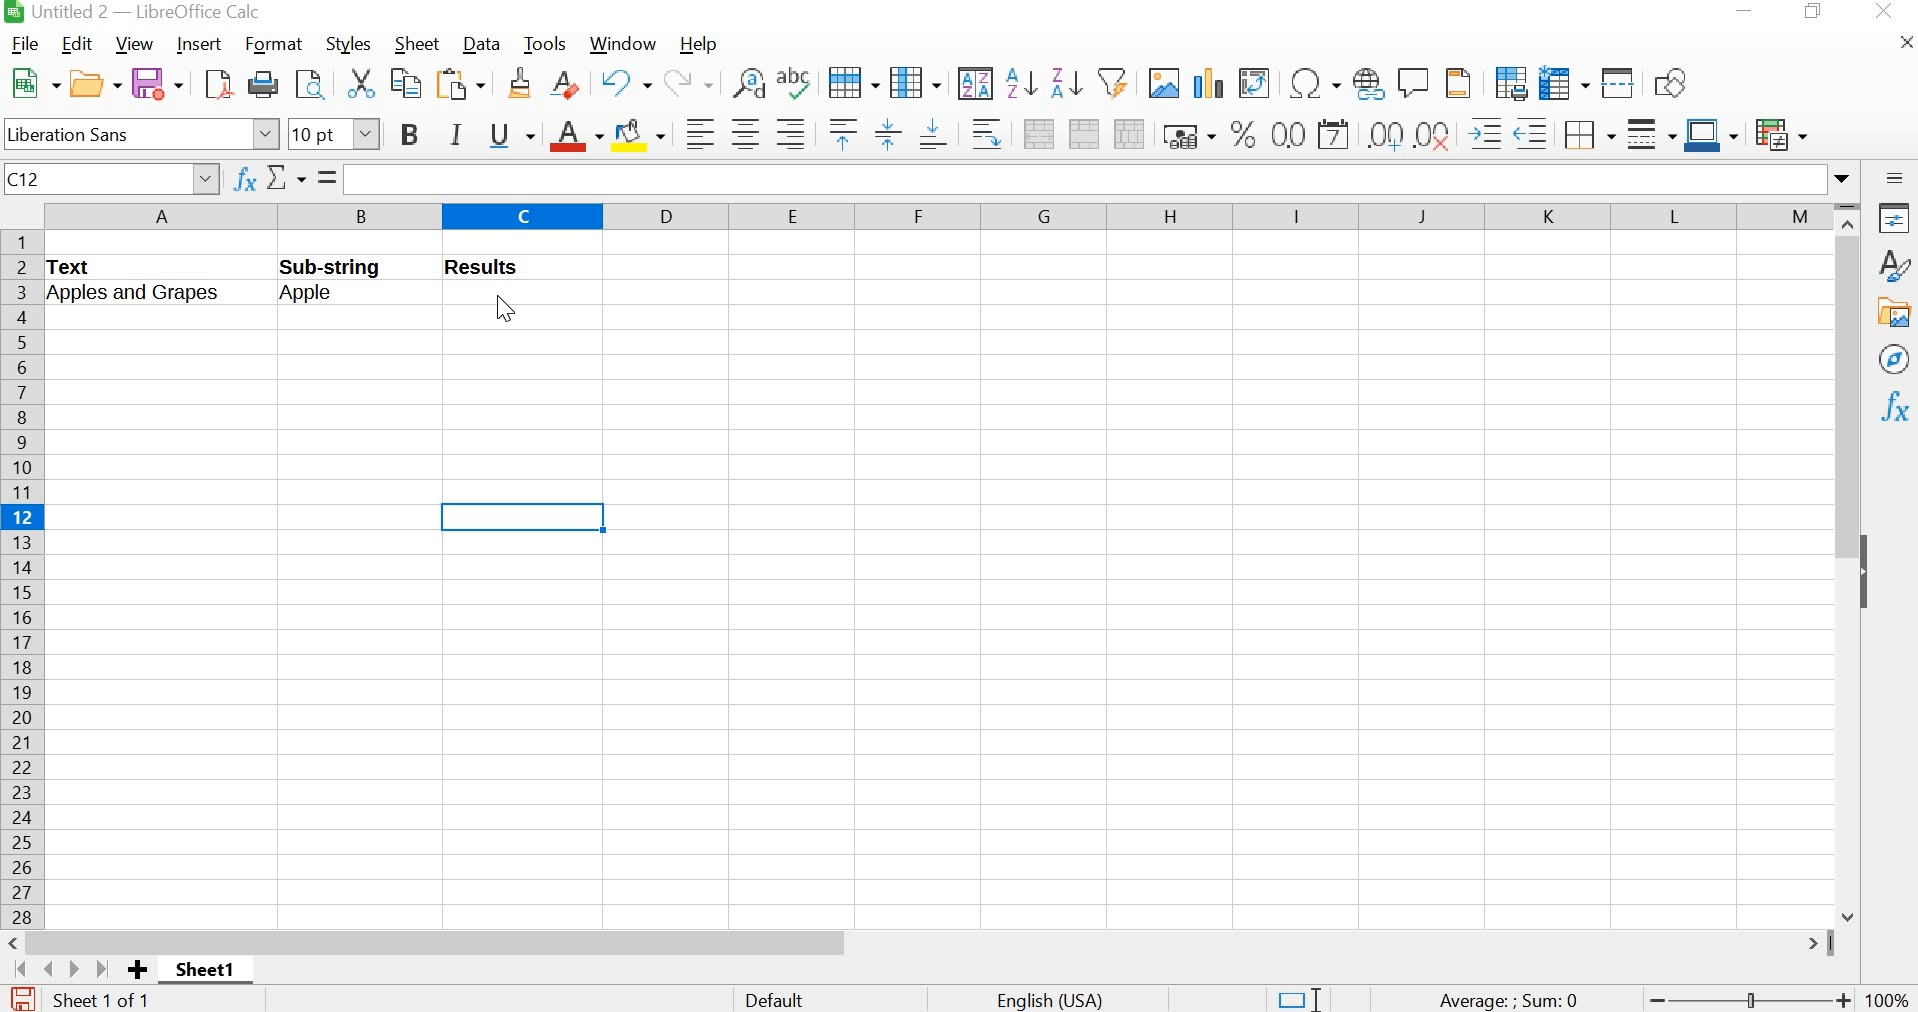  I want to click on navigator, so click(1896, 361).